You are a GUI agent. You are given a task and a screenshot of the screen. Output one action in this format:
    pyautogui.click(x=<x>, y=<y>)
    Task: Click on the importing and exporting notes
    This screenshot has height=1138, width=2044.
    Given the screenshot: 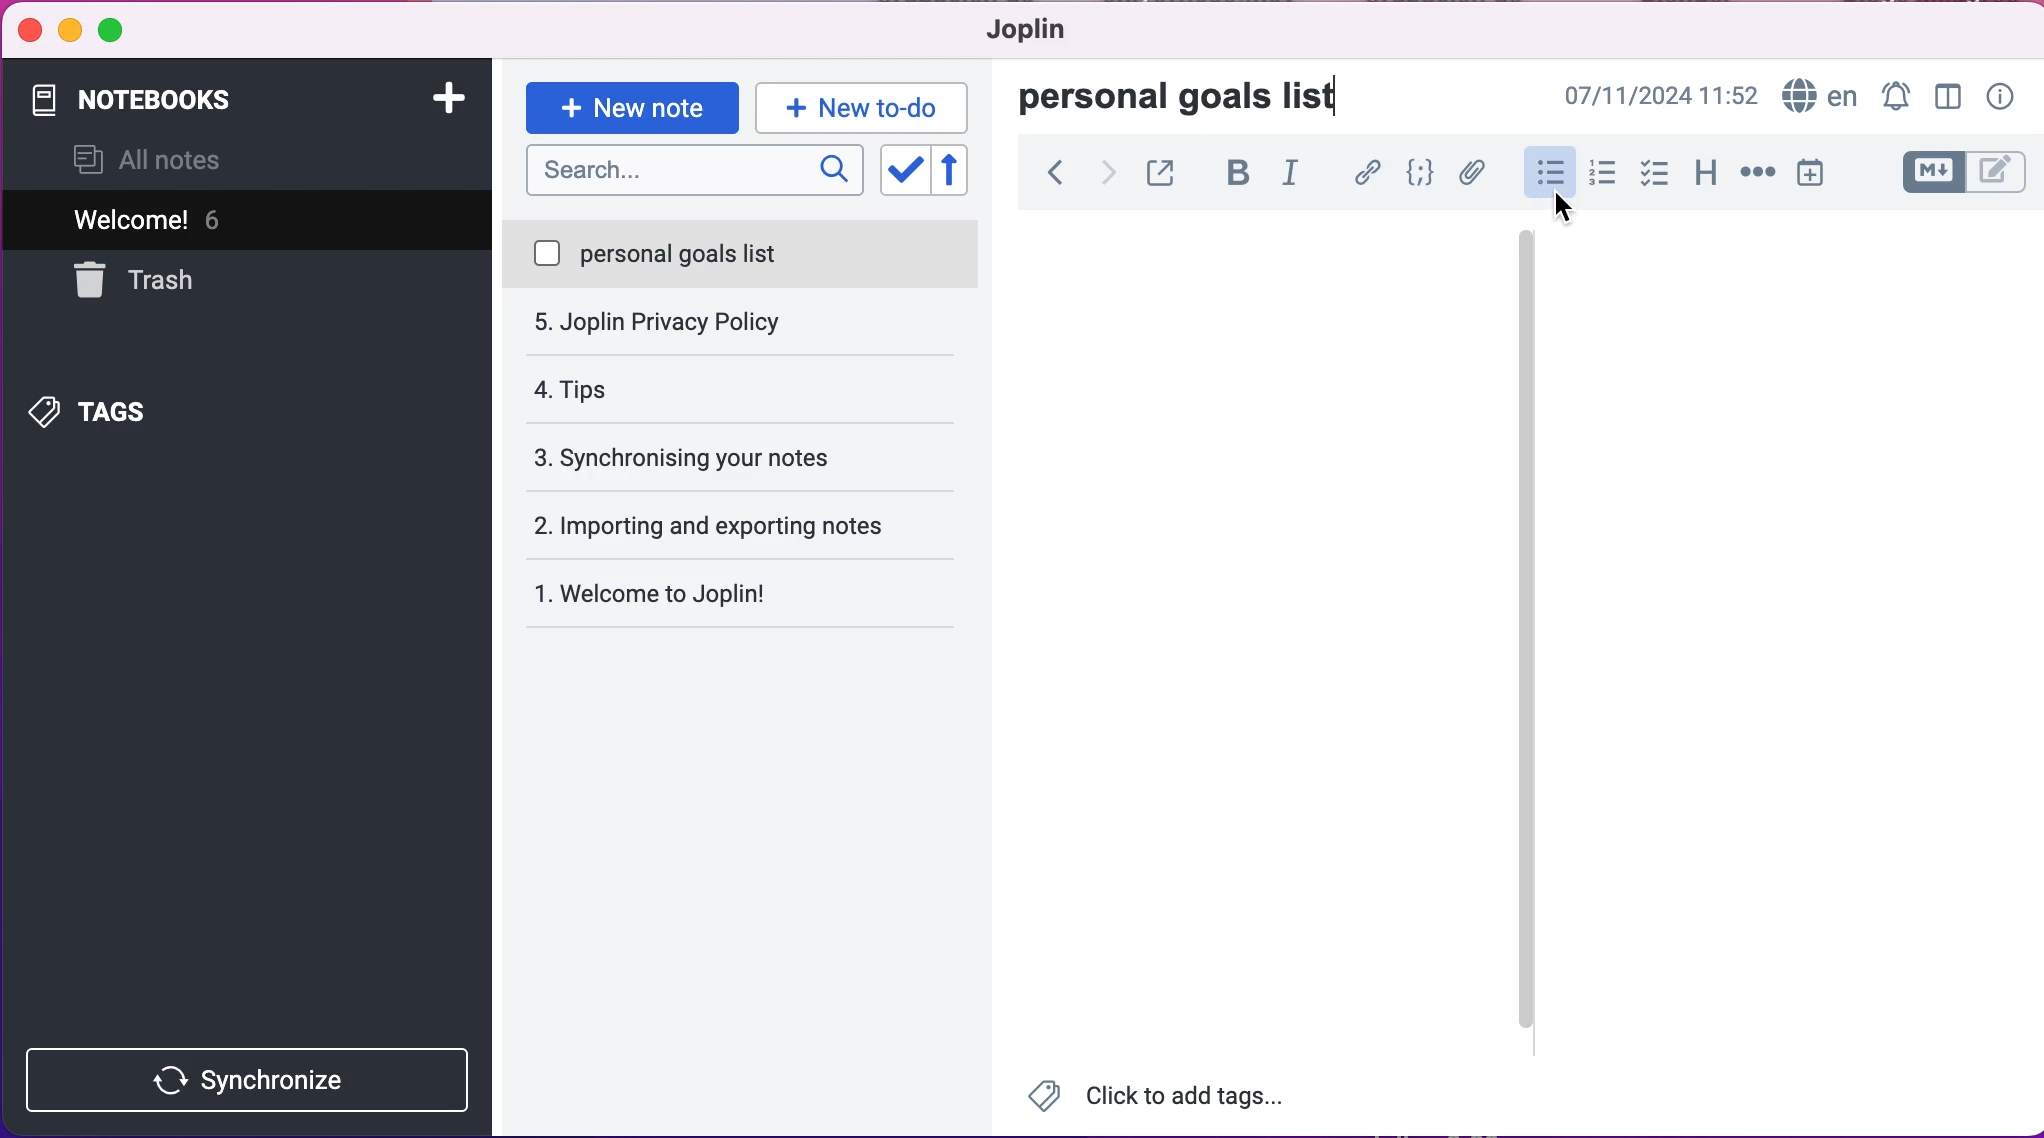 What is the action you would take?
    pyautogui.click(x=751, y=456)
    